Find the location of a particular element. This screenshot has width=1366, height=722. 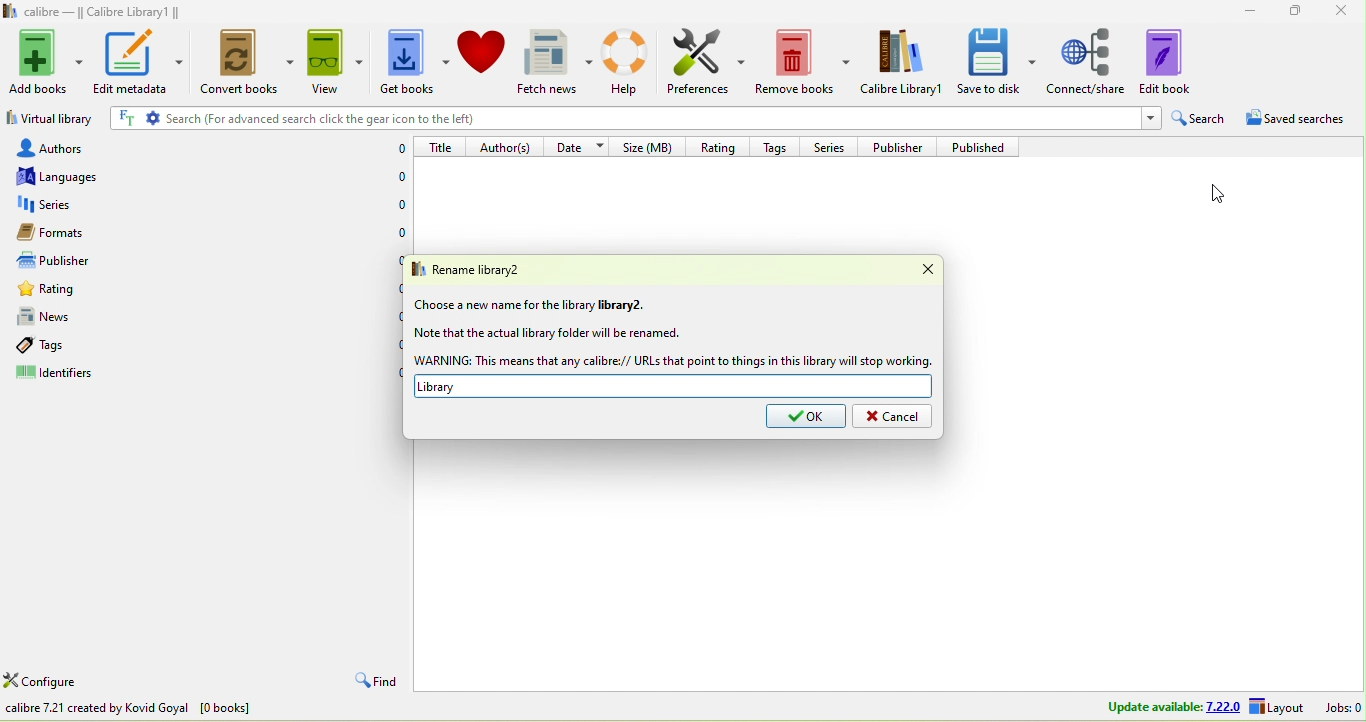

0 is located at coordinates (394, 149).